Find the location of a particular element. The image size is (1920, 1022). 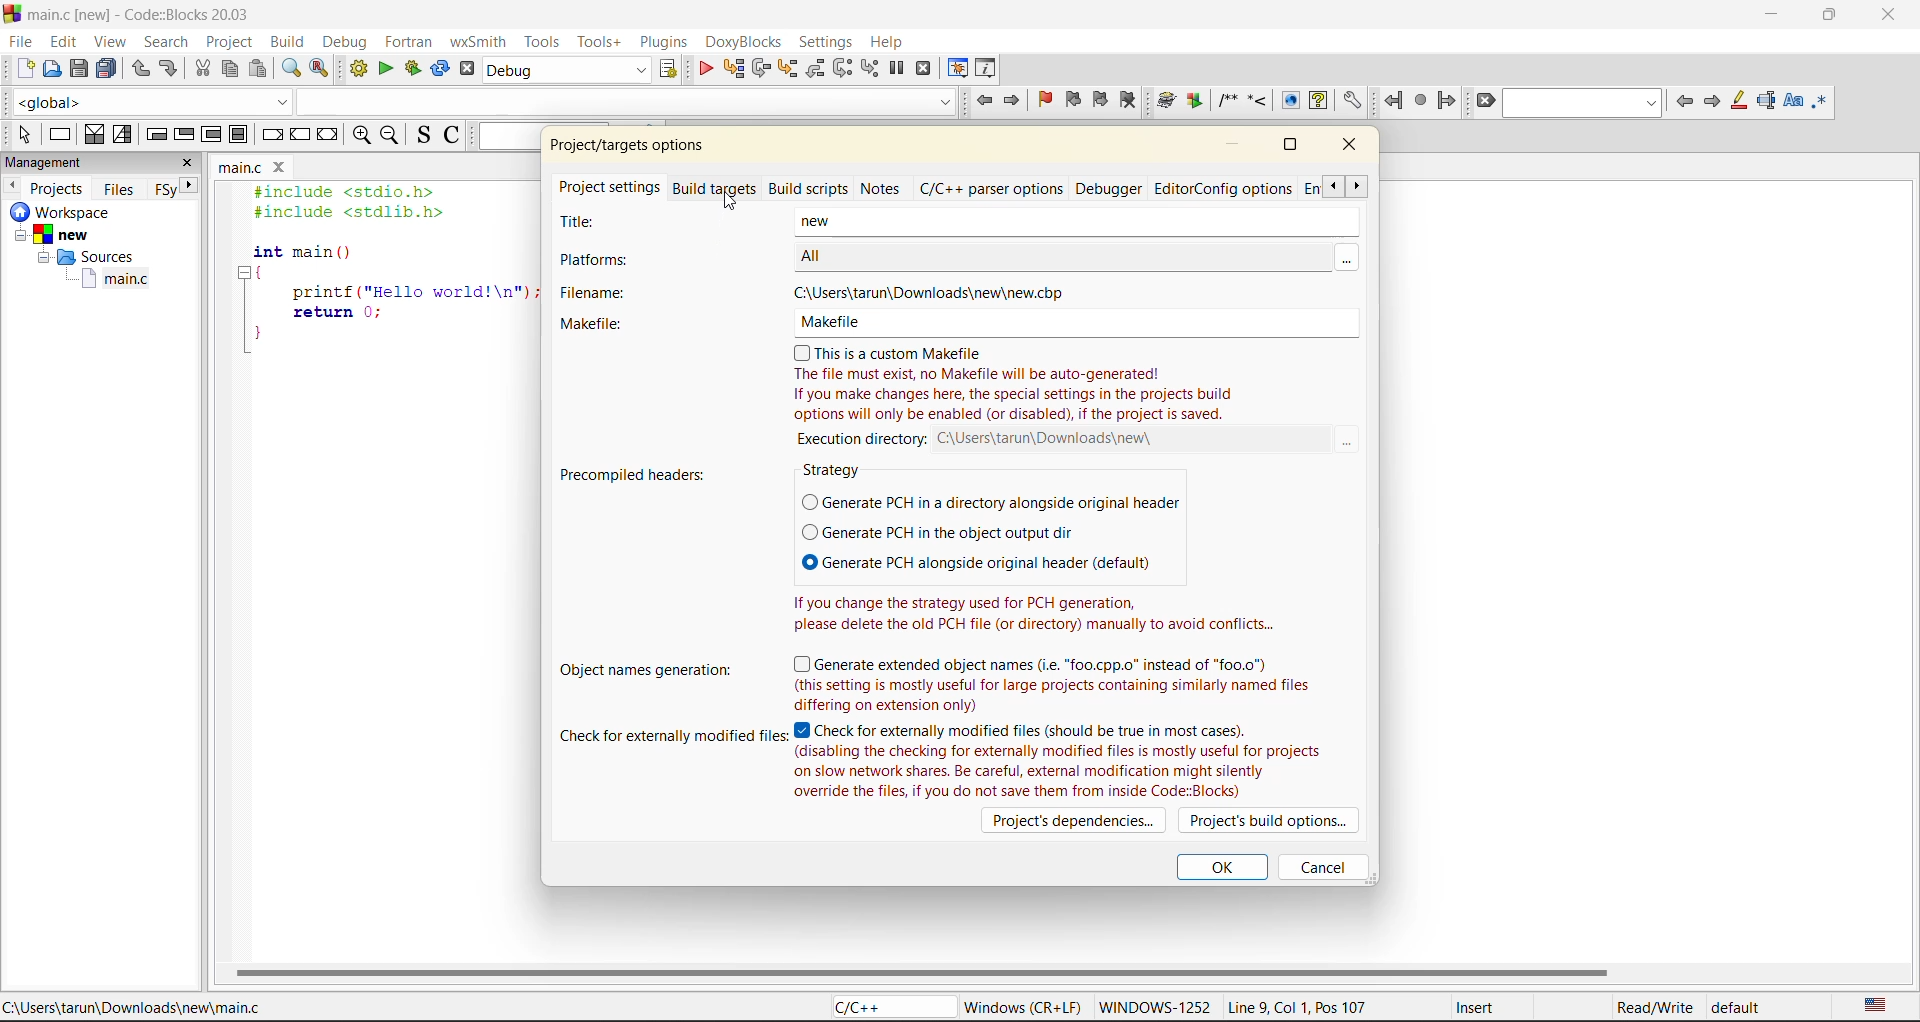

zoom out is located at coordinates (391, 137).